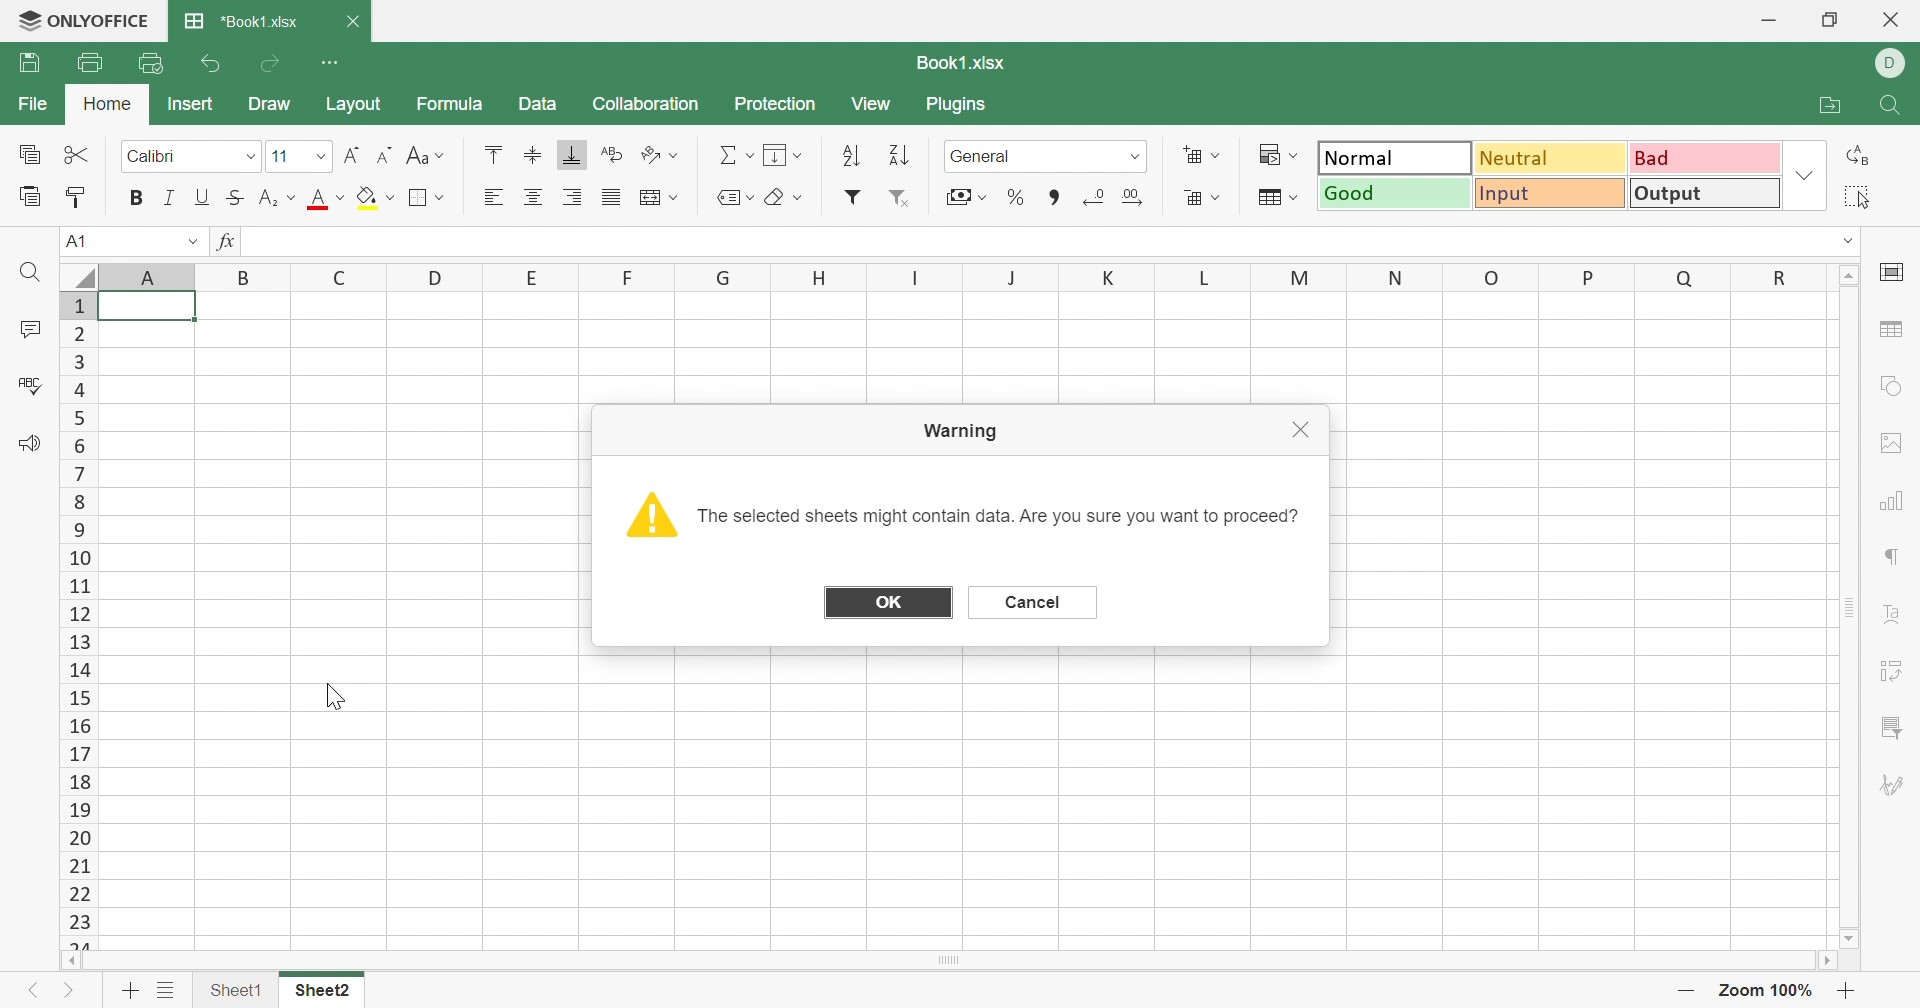  I want to click on Row Number, so click(79, 621).